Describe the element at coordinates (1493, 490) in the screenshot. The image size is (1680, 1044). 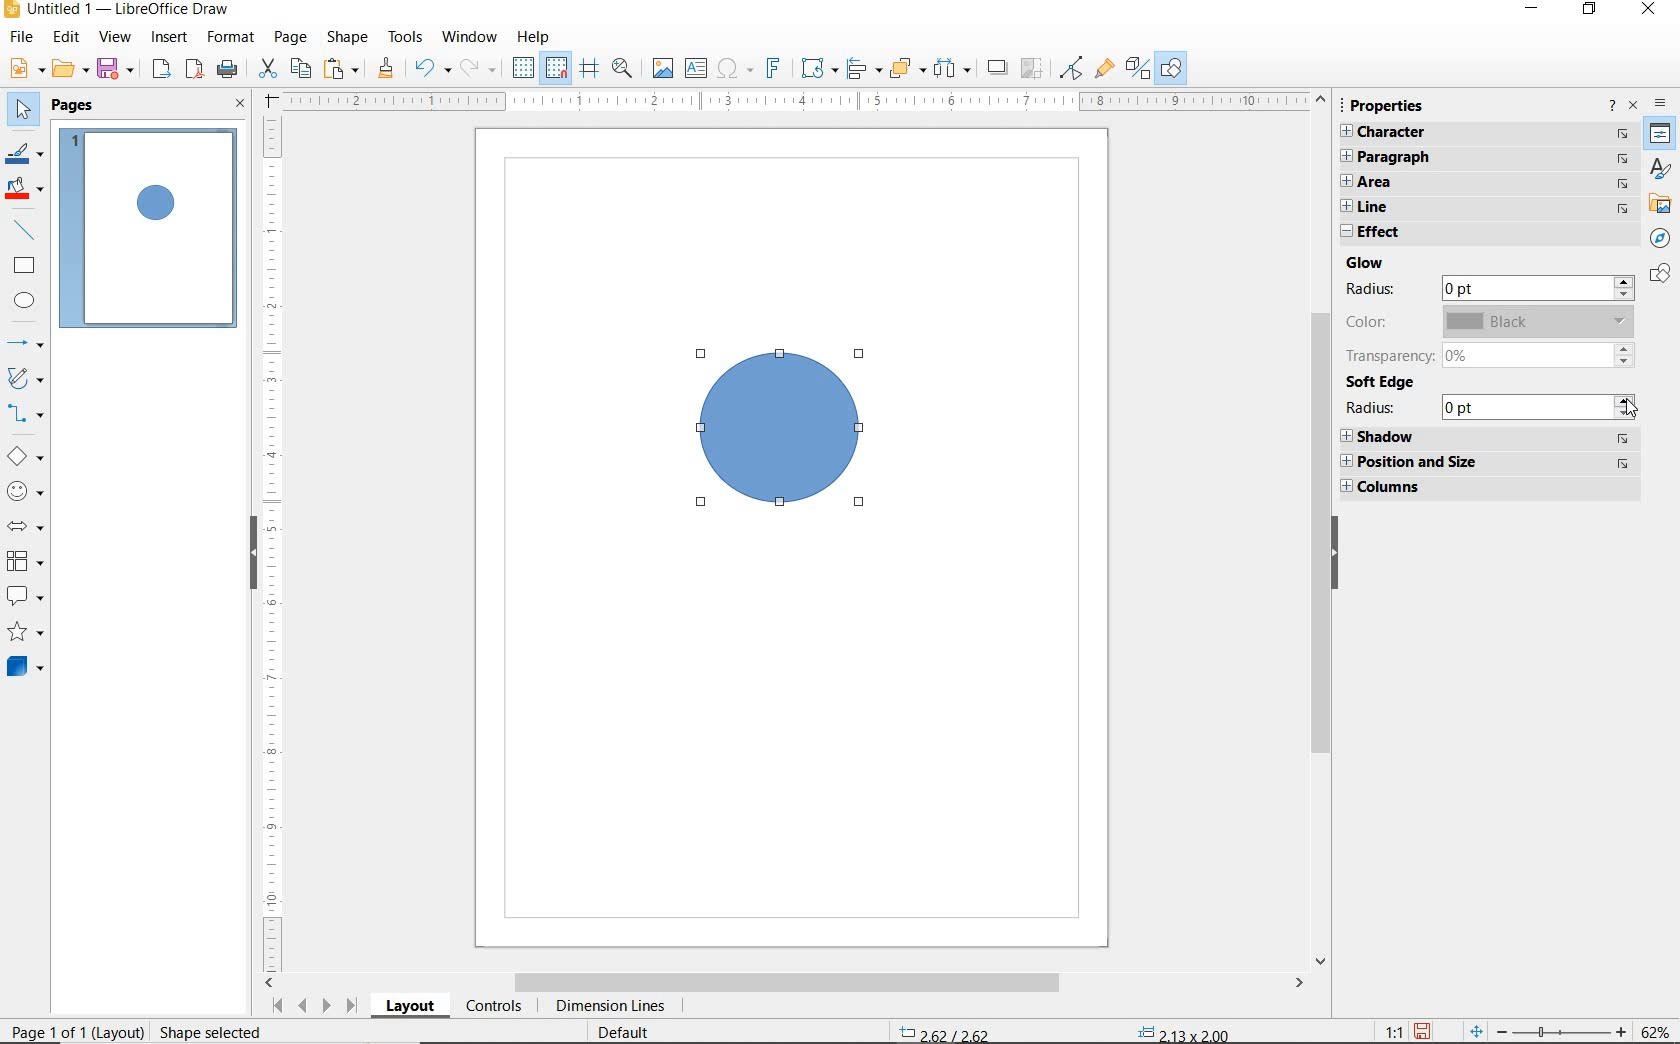
I see `COLUMNS` at that location.